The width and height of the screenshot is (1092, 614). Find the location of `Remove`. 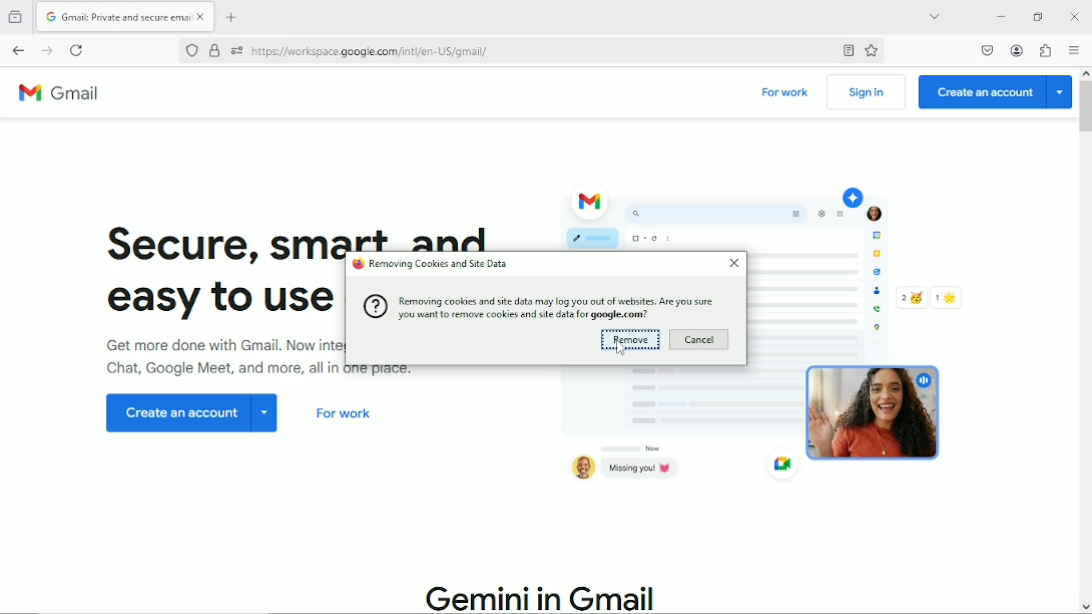

Remove is located at coordinates (629, 341).